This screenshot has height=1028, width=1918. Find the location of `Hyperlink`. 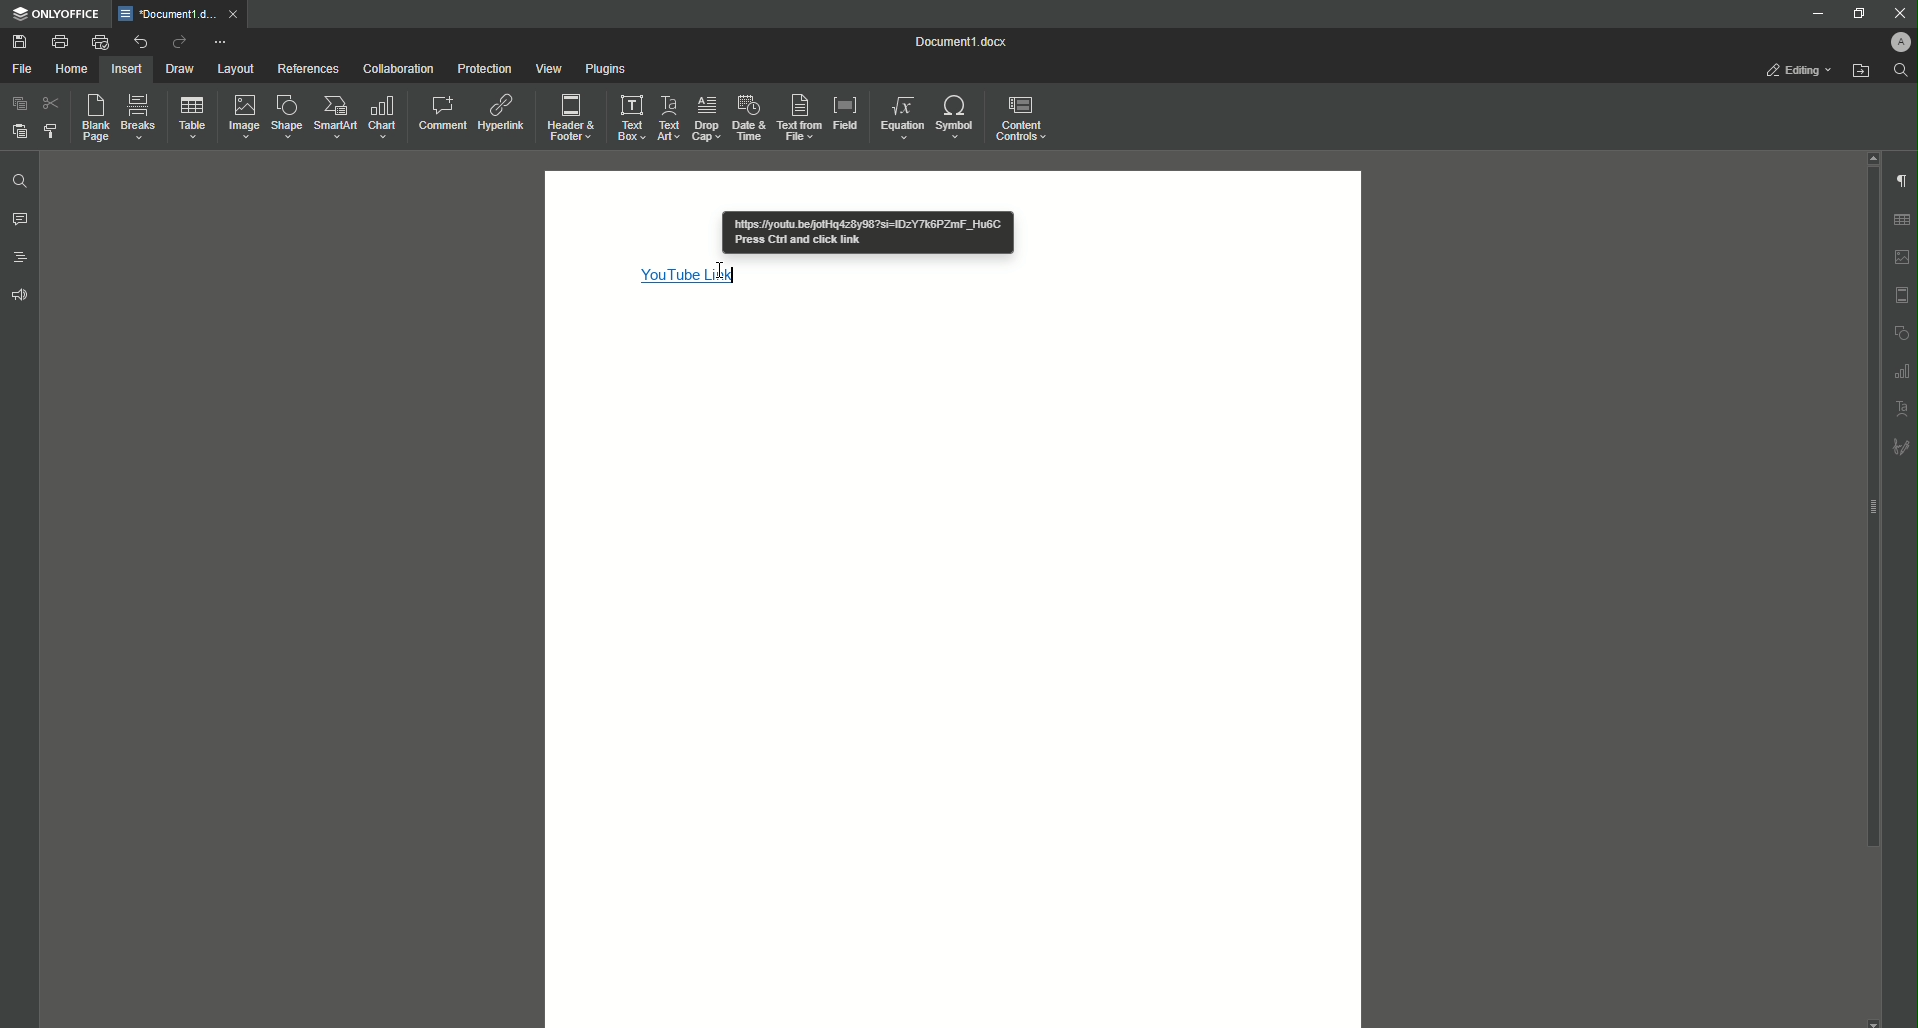

Hyperlink is located at coordinates (498, 116).